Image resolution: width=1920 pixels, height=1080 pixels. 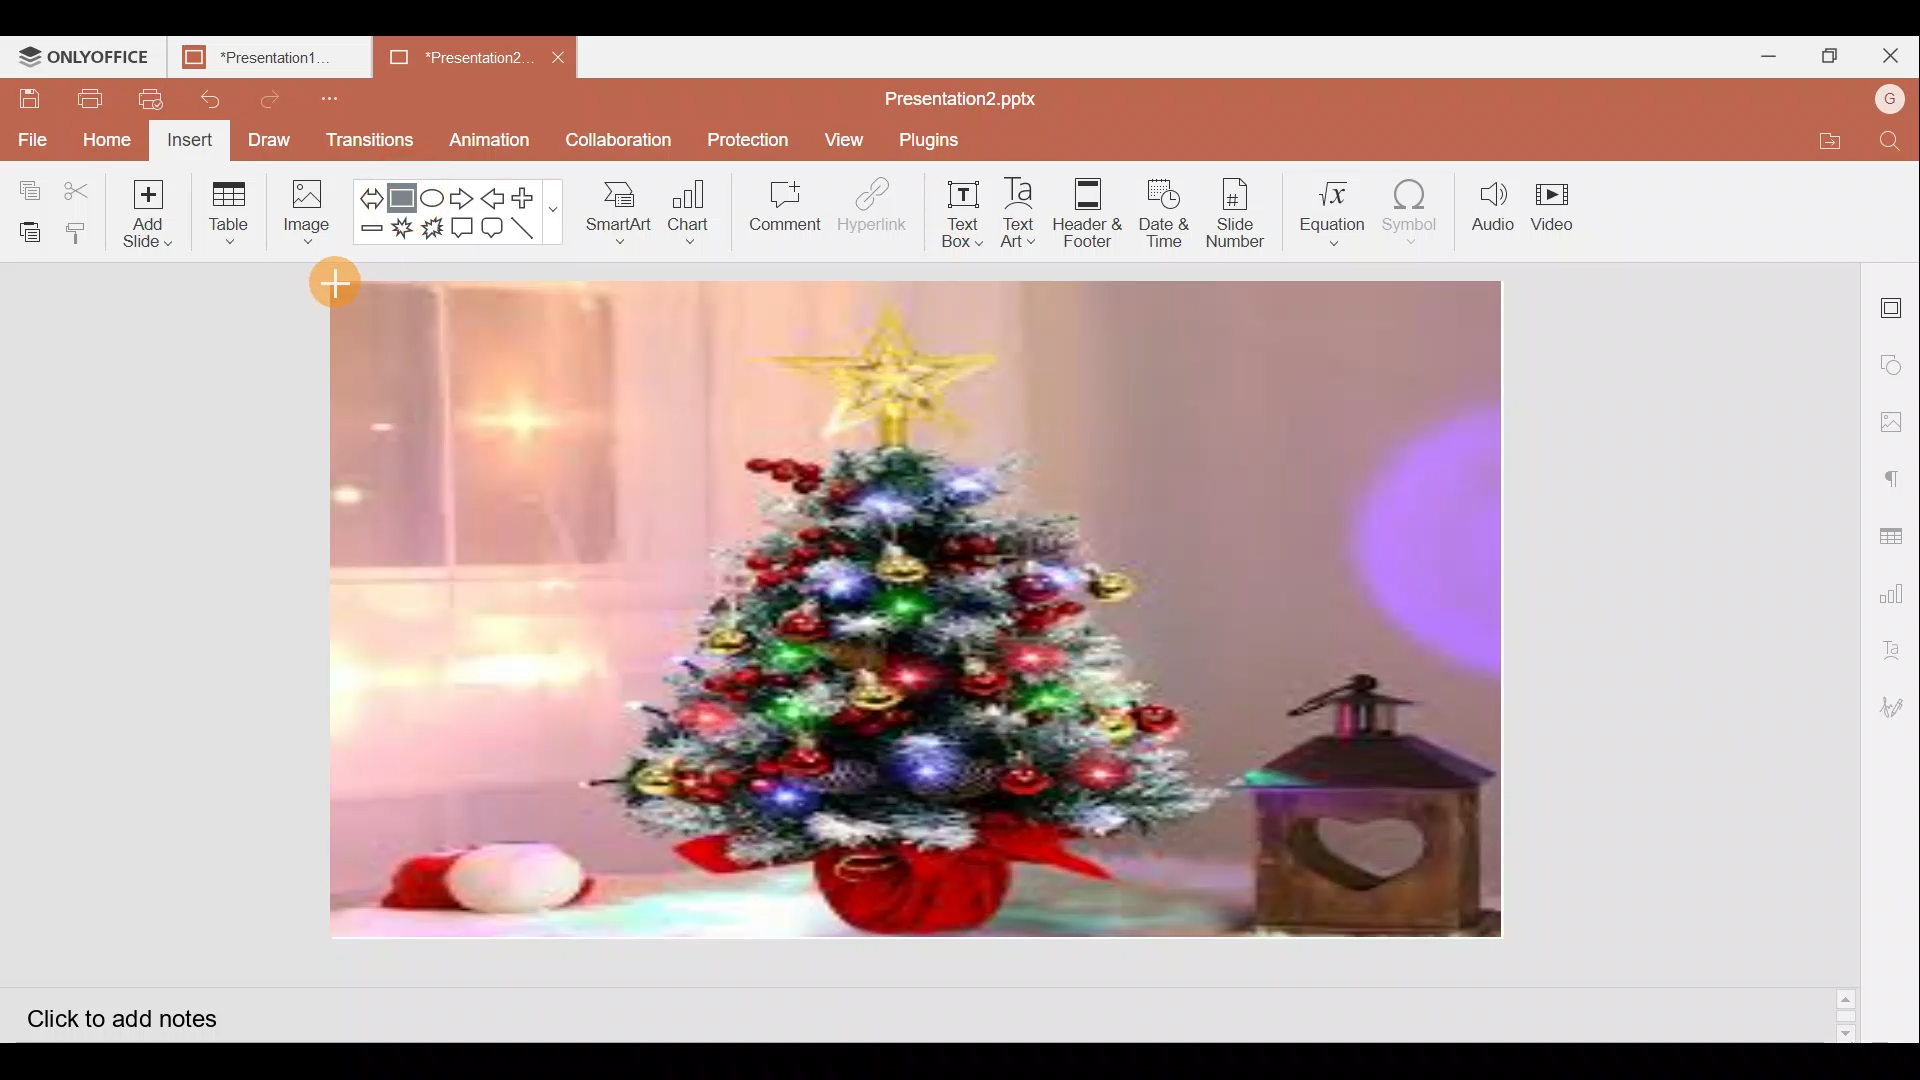 What do you see at coordinates (1896, 525) in the screenshot?
I see `Table settings` at bounding box center [1896, 525].